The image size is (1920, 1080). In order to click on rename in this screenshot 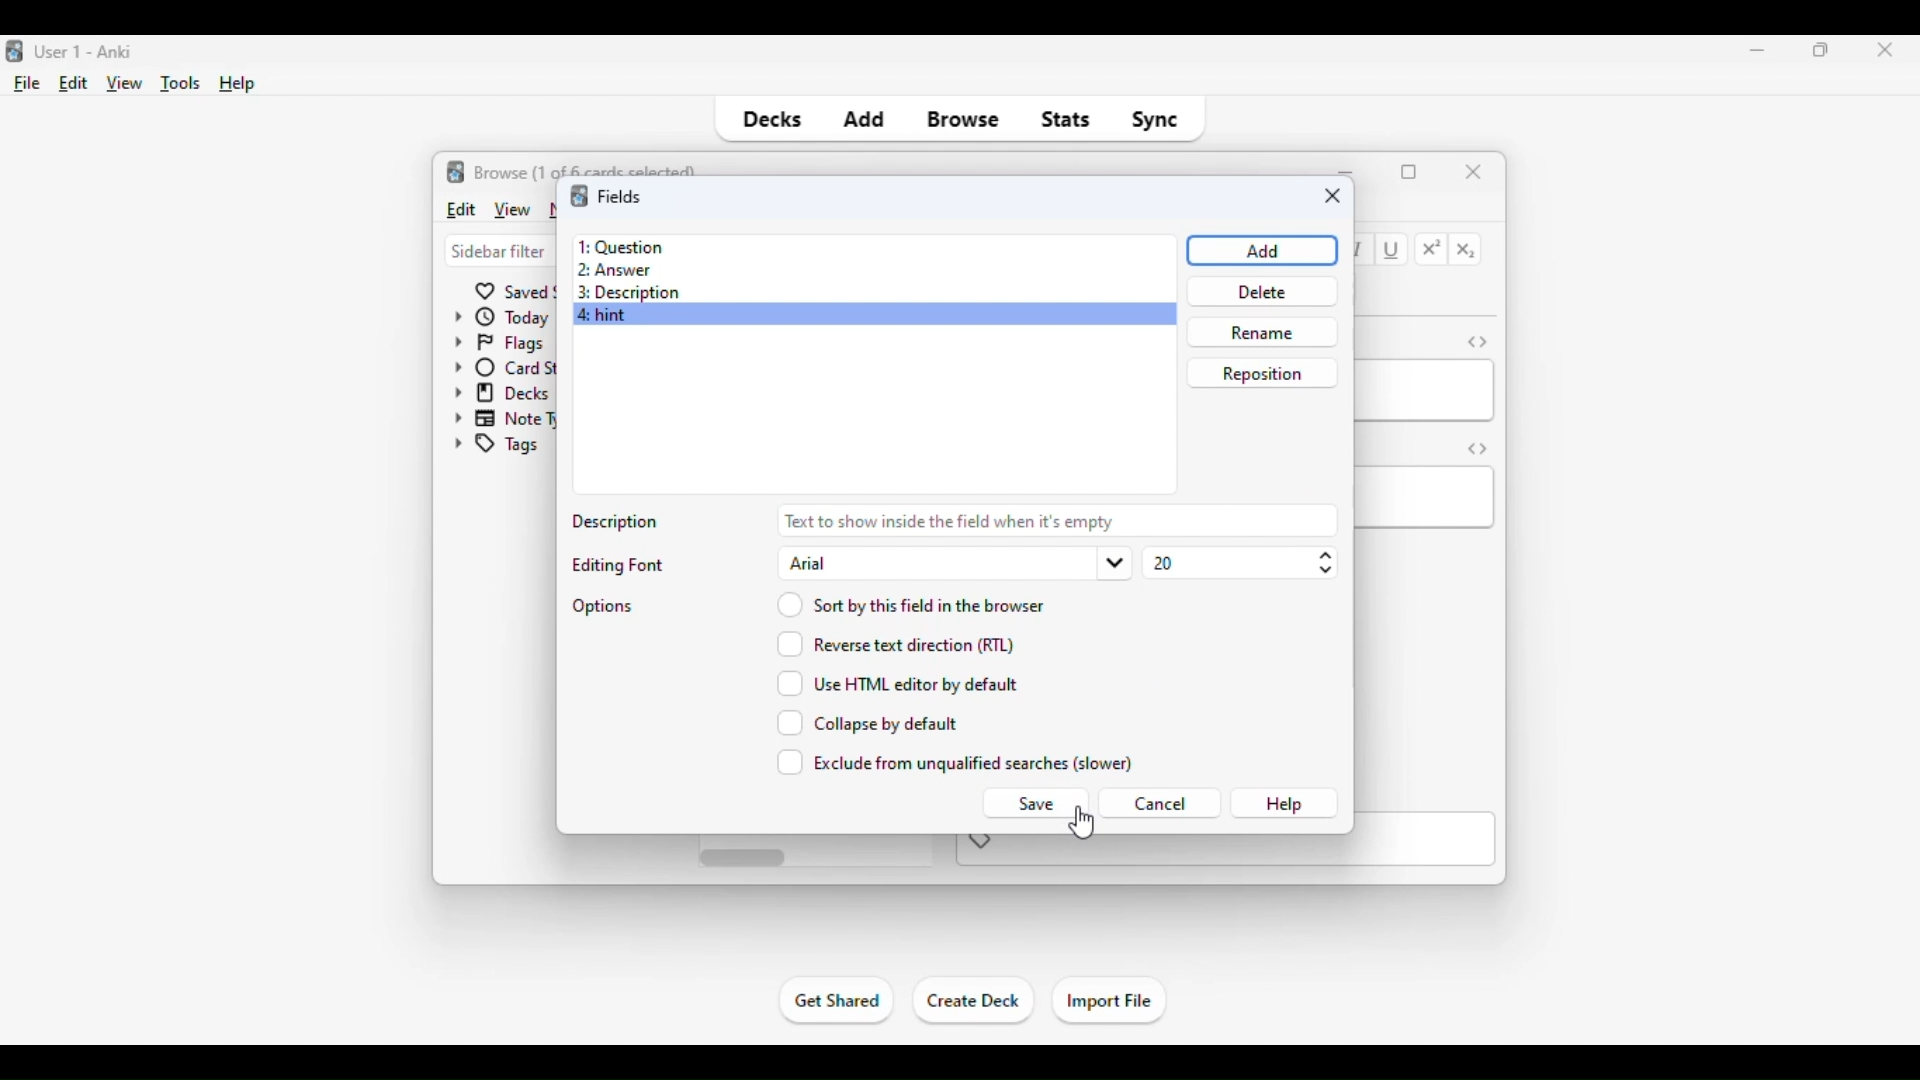, I will do `click(1261, 332)`.